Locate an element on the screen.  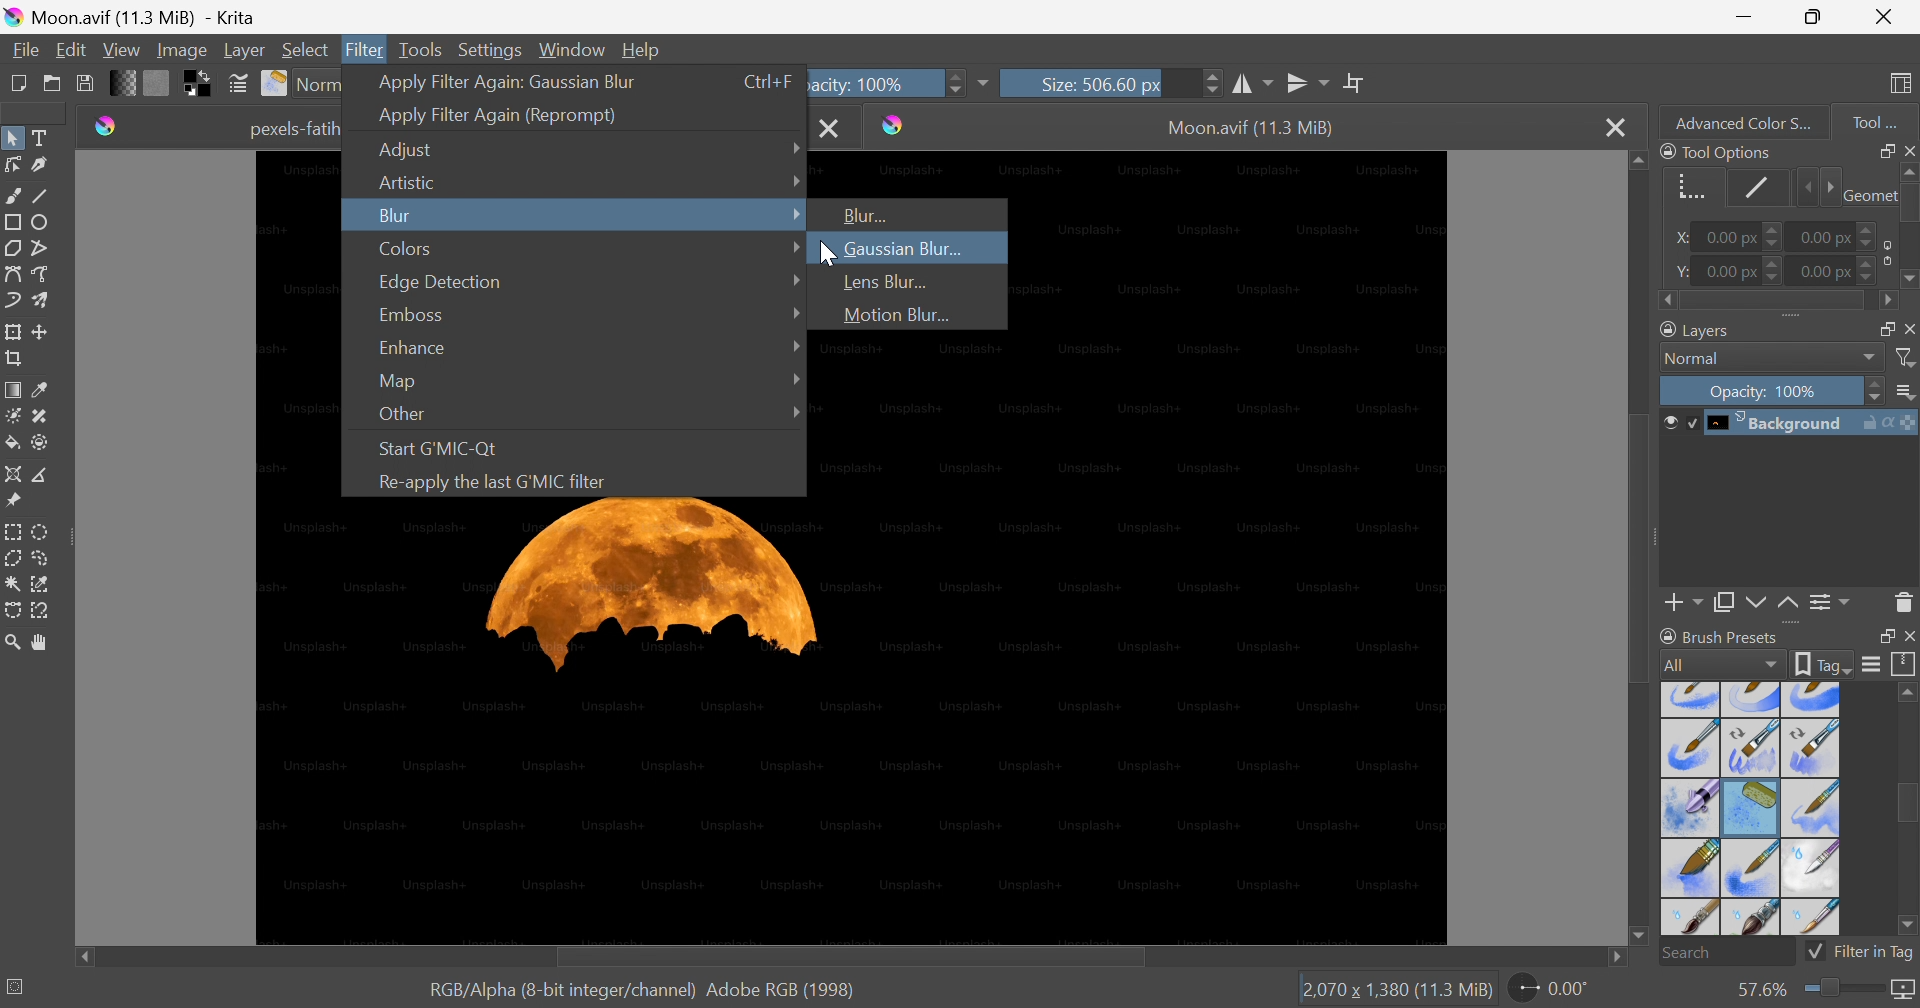
Geometry is located at coordinates (1867, 195).